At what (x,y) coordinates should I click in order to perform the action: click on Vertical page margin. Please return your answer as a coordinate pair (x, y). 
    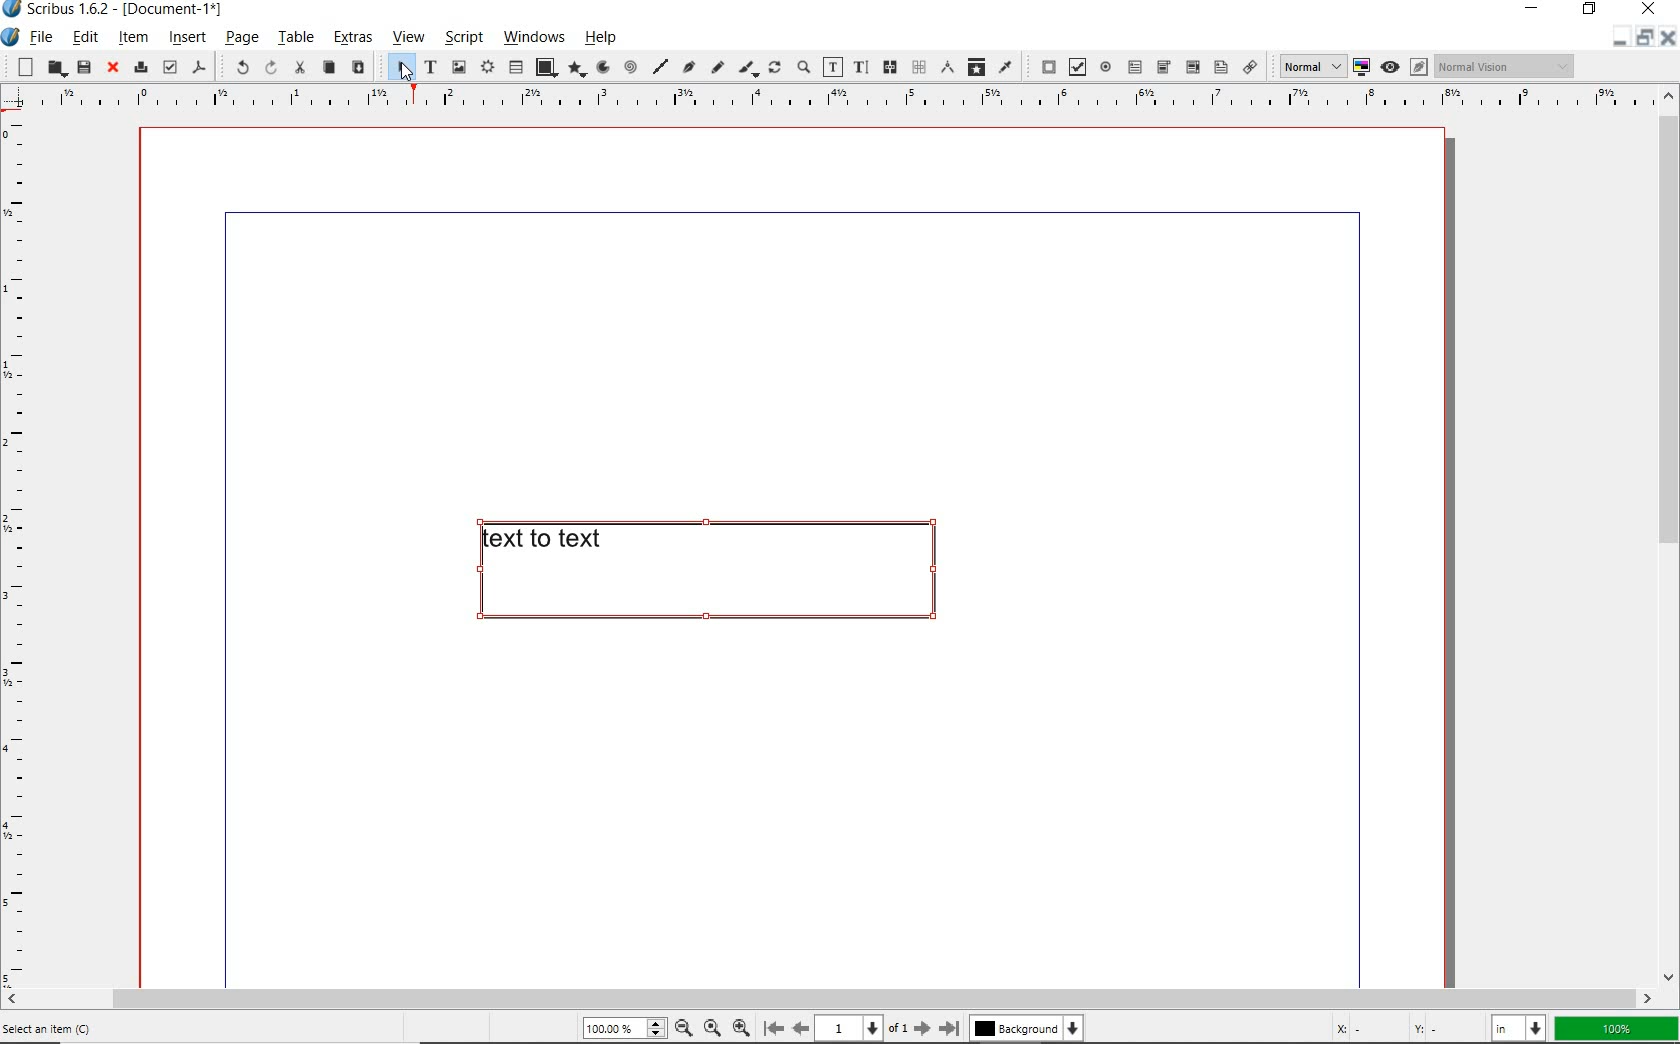
    Looking at the image, I should click on (821, 100).